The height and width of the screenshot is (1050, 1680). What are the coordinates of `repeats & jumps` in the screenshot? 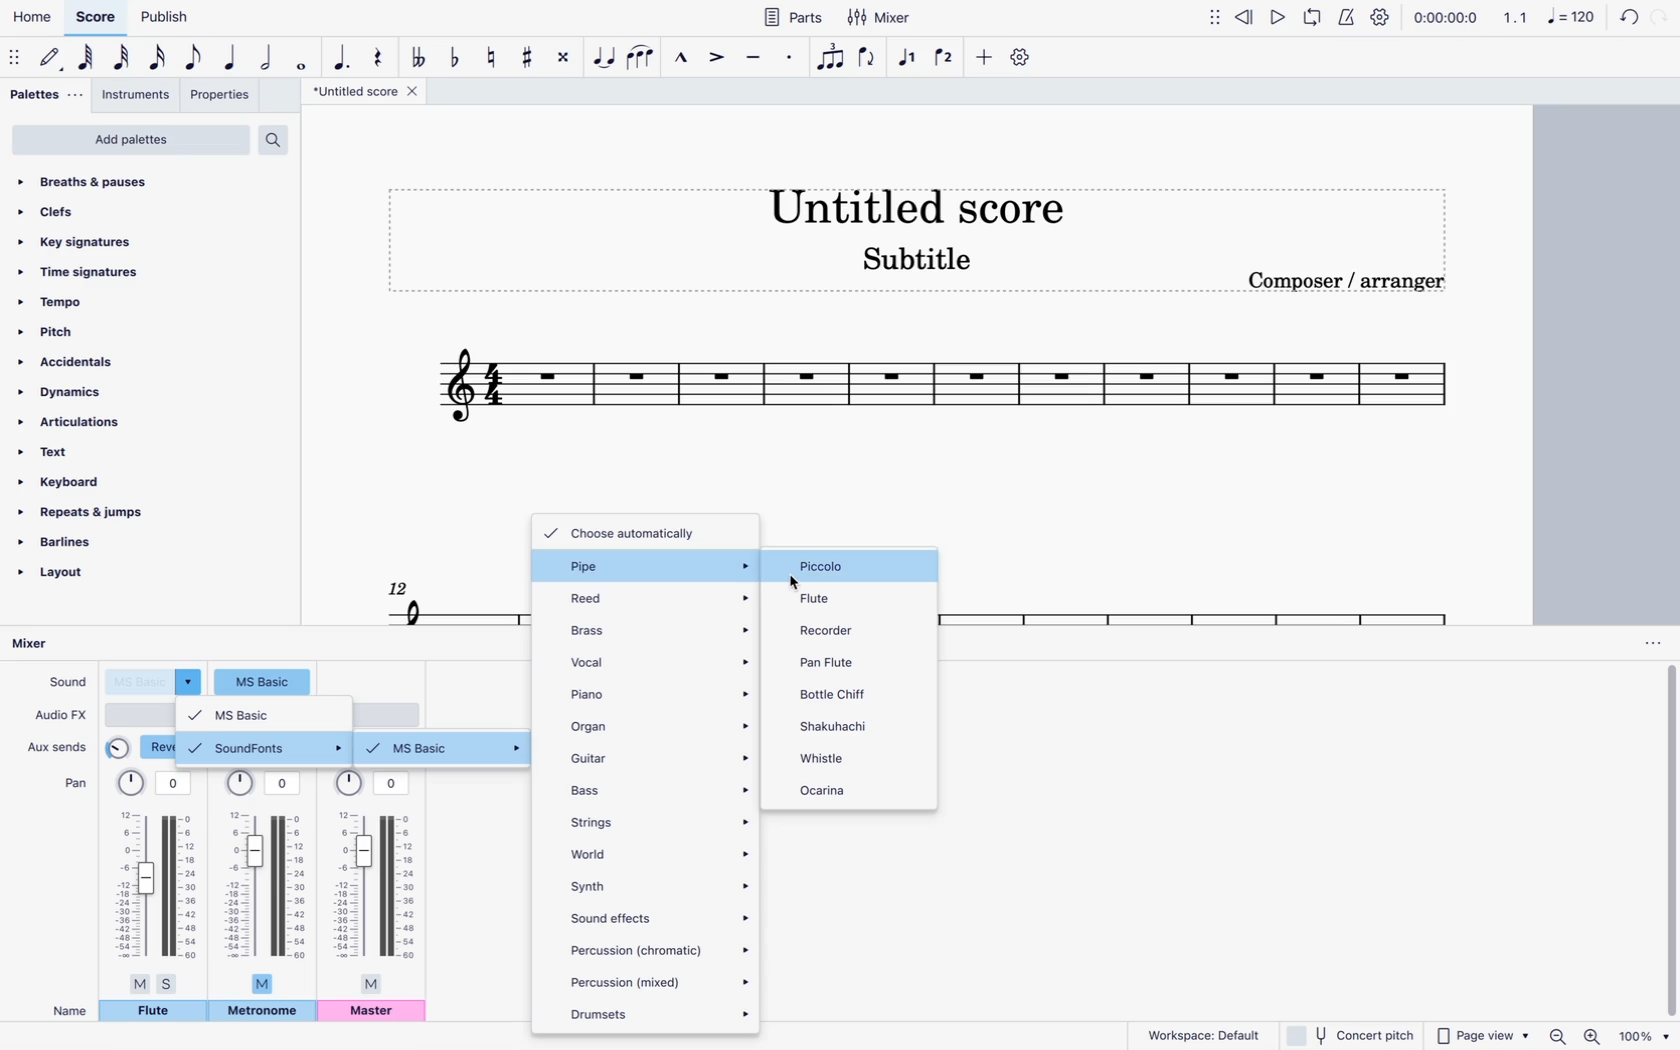 It's located at (95, 514).